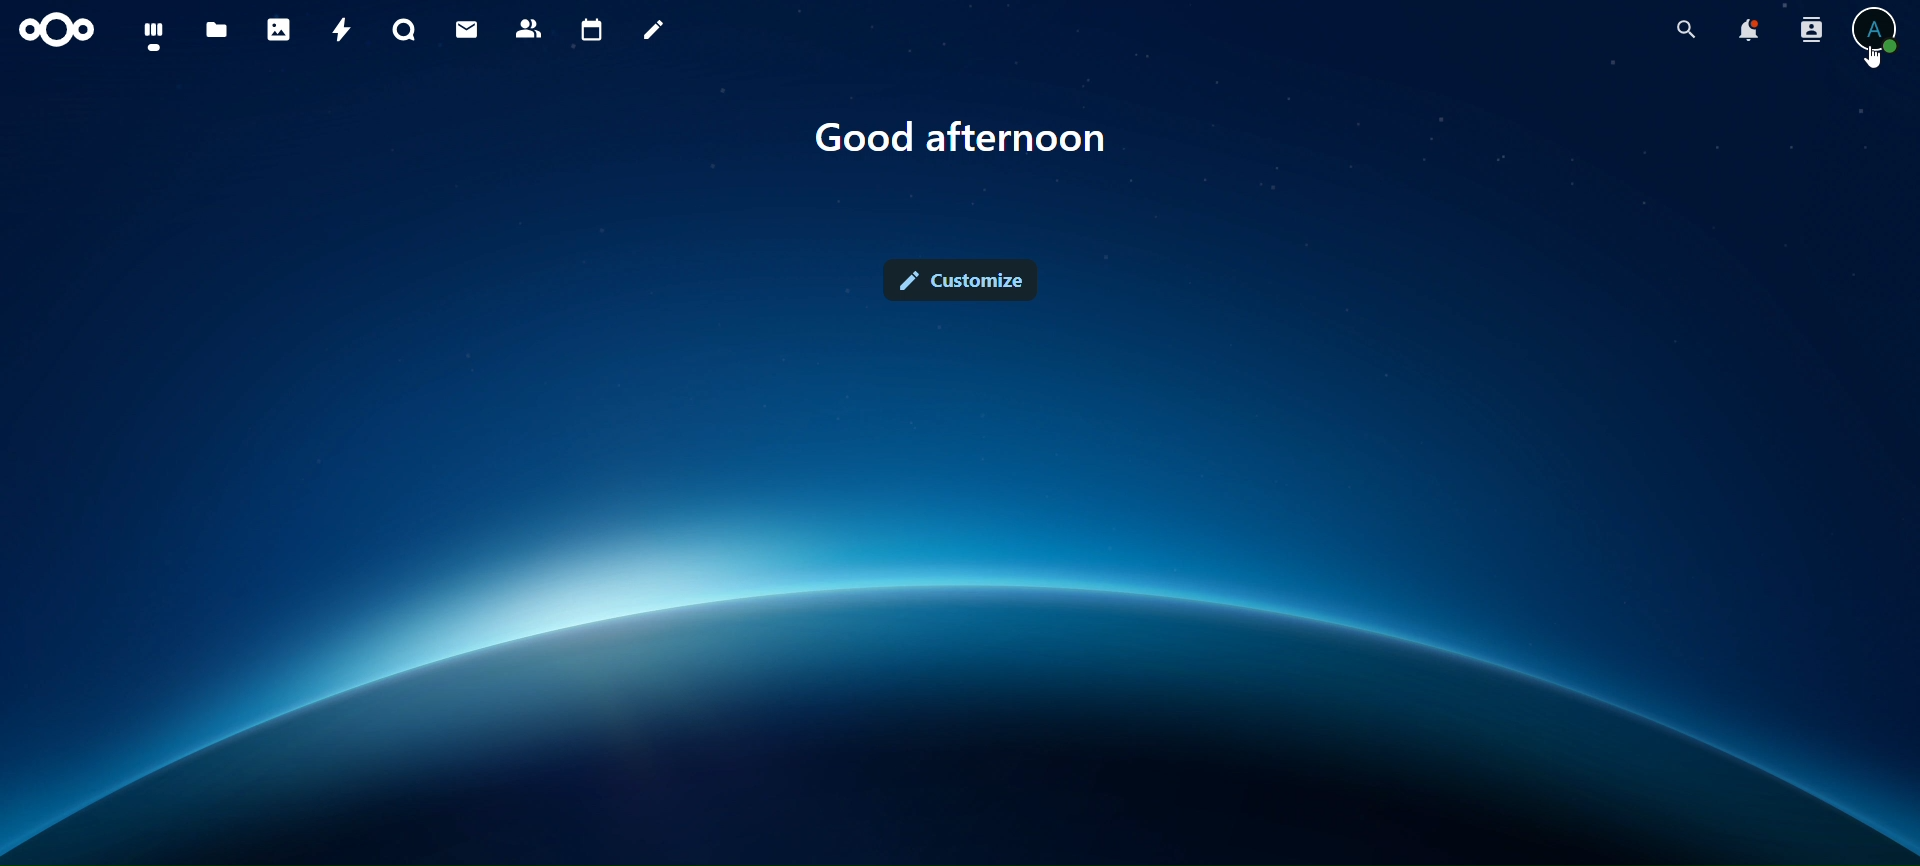  What do you see at coordinates (961, 278) in the screenshot?
I see `customize` at bounding box center [961, 278].